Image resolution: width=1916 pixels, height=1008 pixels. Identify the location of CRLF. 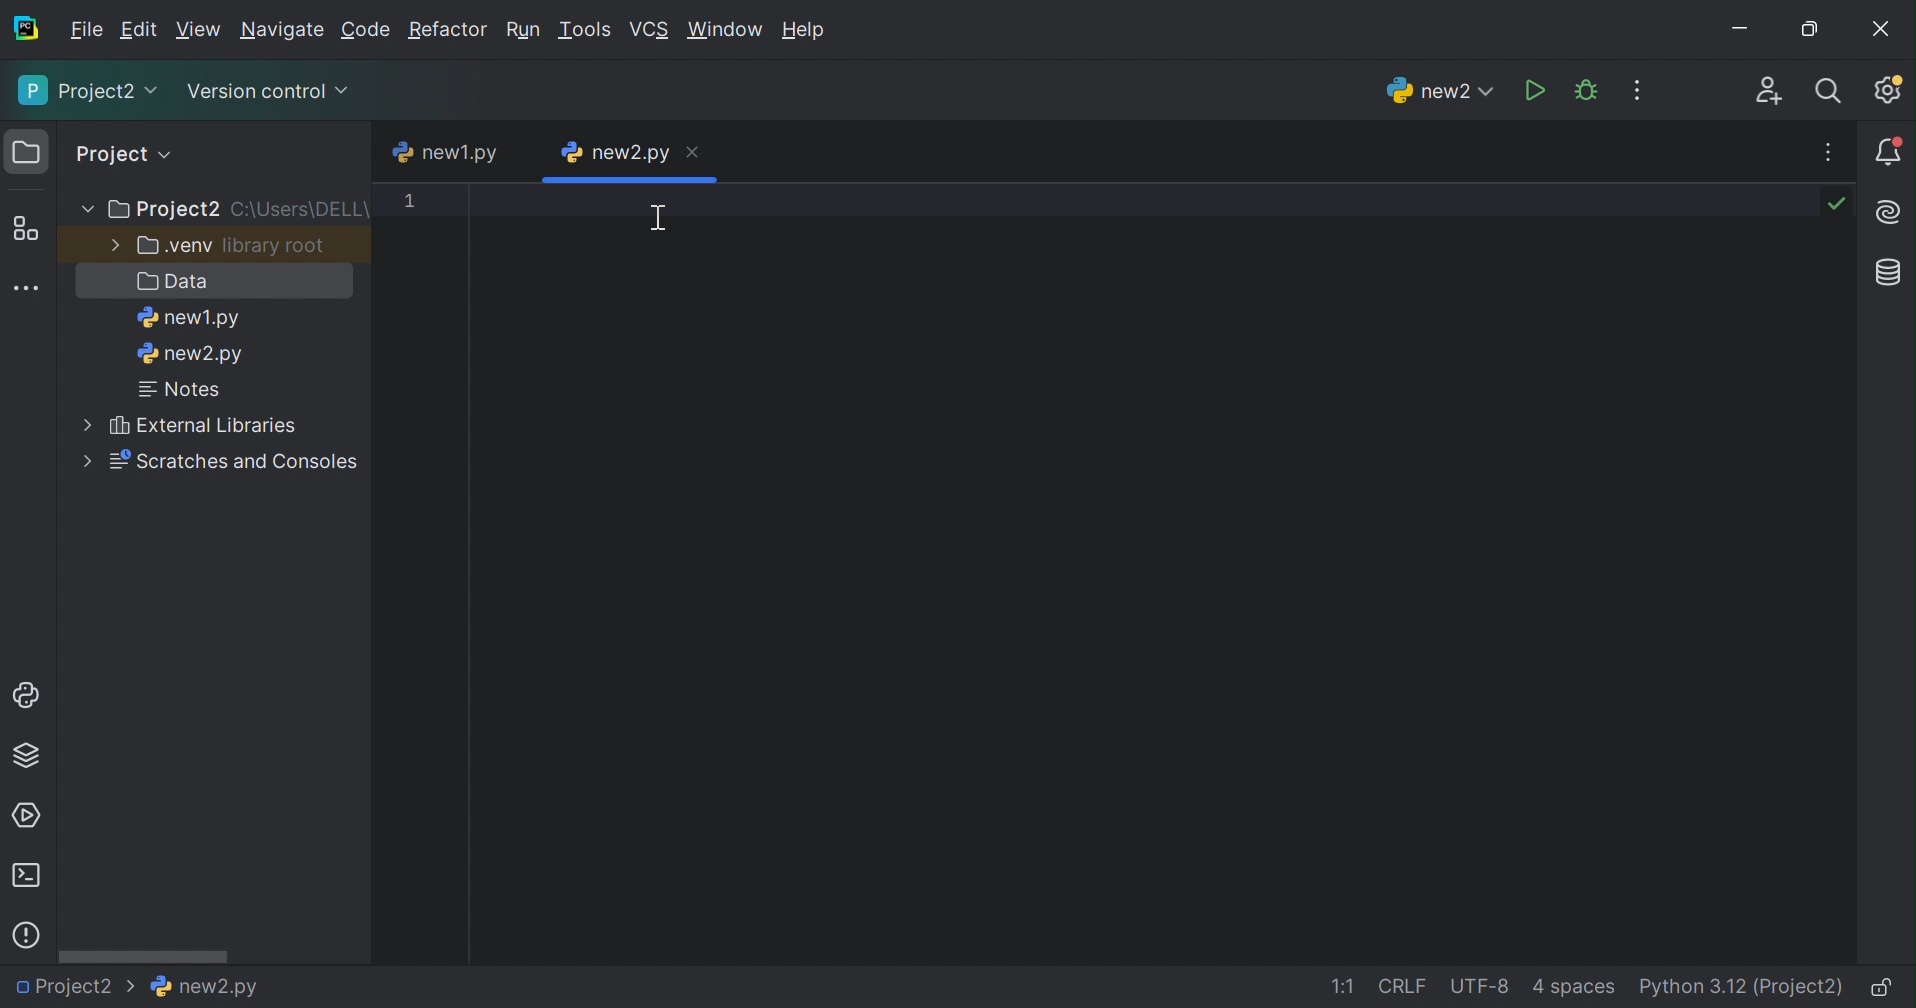
(1404, 986).